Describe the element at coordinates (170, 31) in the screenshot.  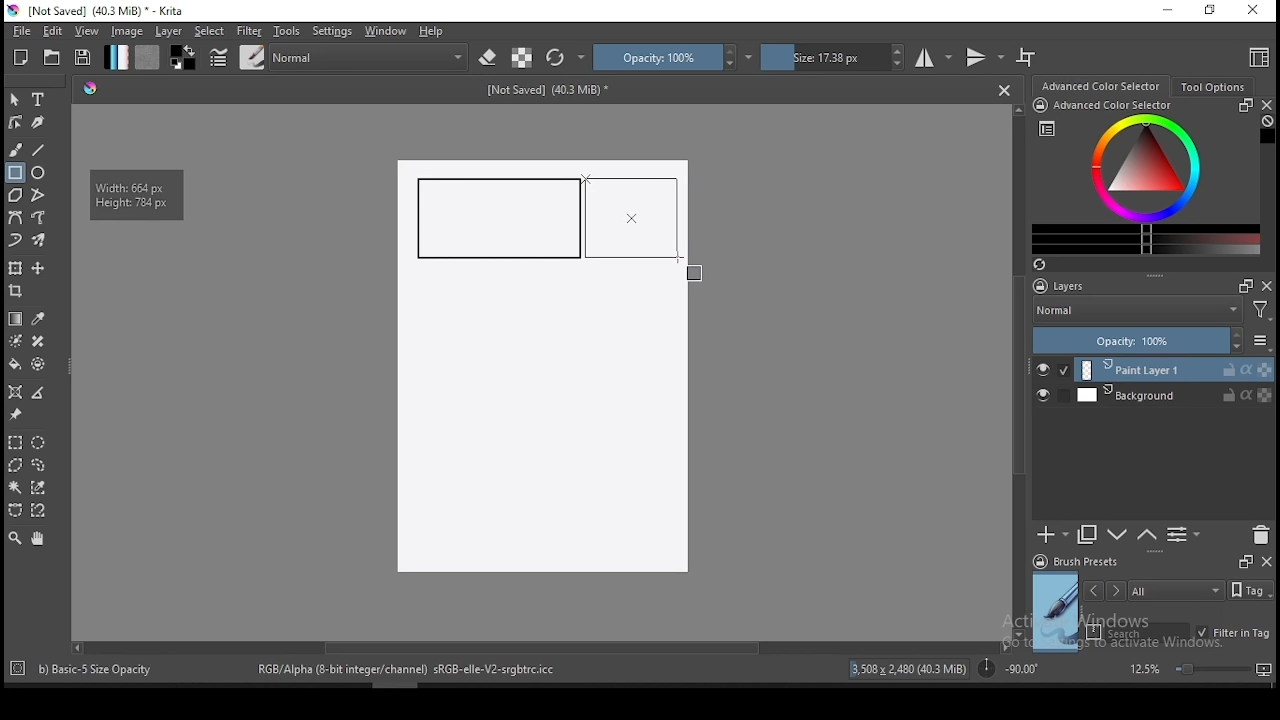
I see `layer` at that location.